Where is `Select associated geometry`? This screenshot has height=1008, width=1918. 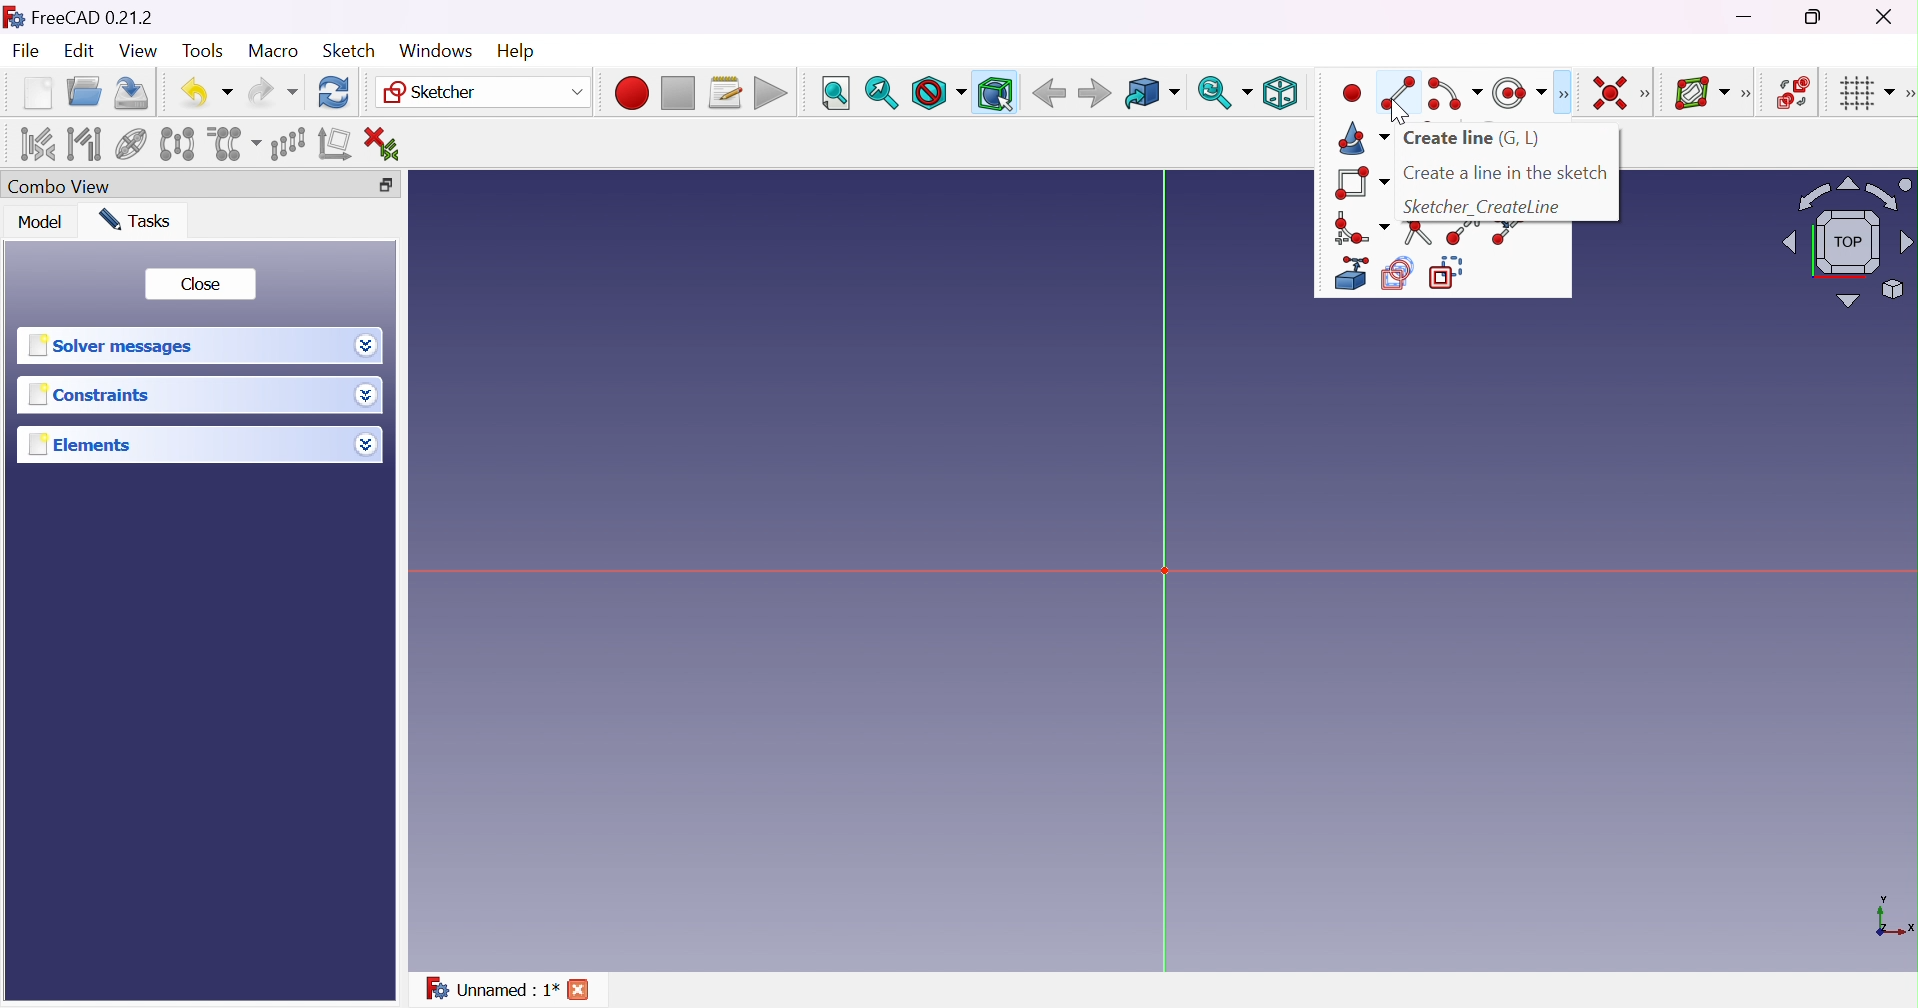 Select associated geometry is located at coordinates (84, 144).